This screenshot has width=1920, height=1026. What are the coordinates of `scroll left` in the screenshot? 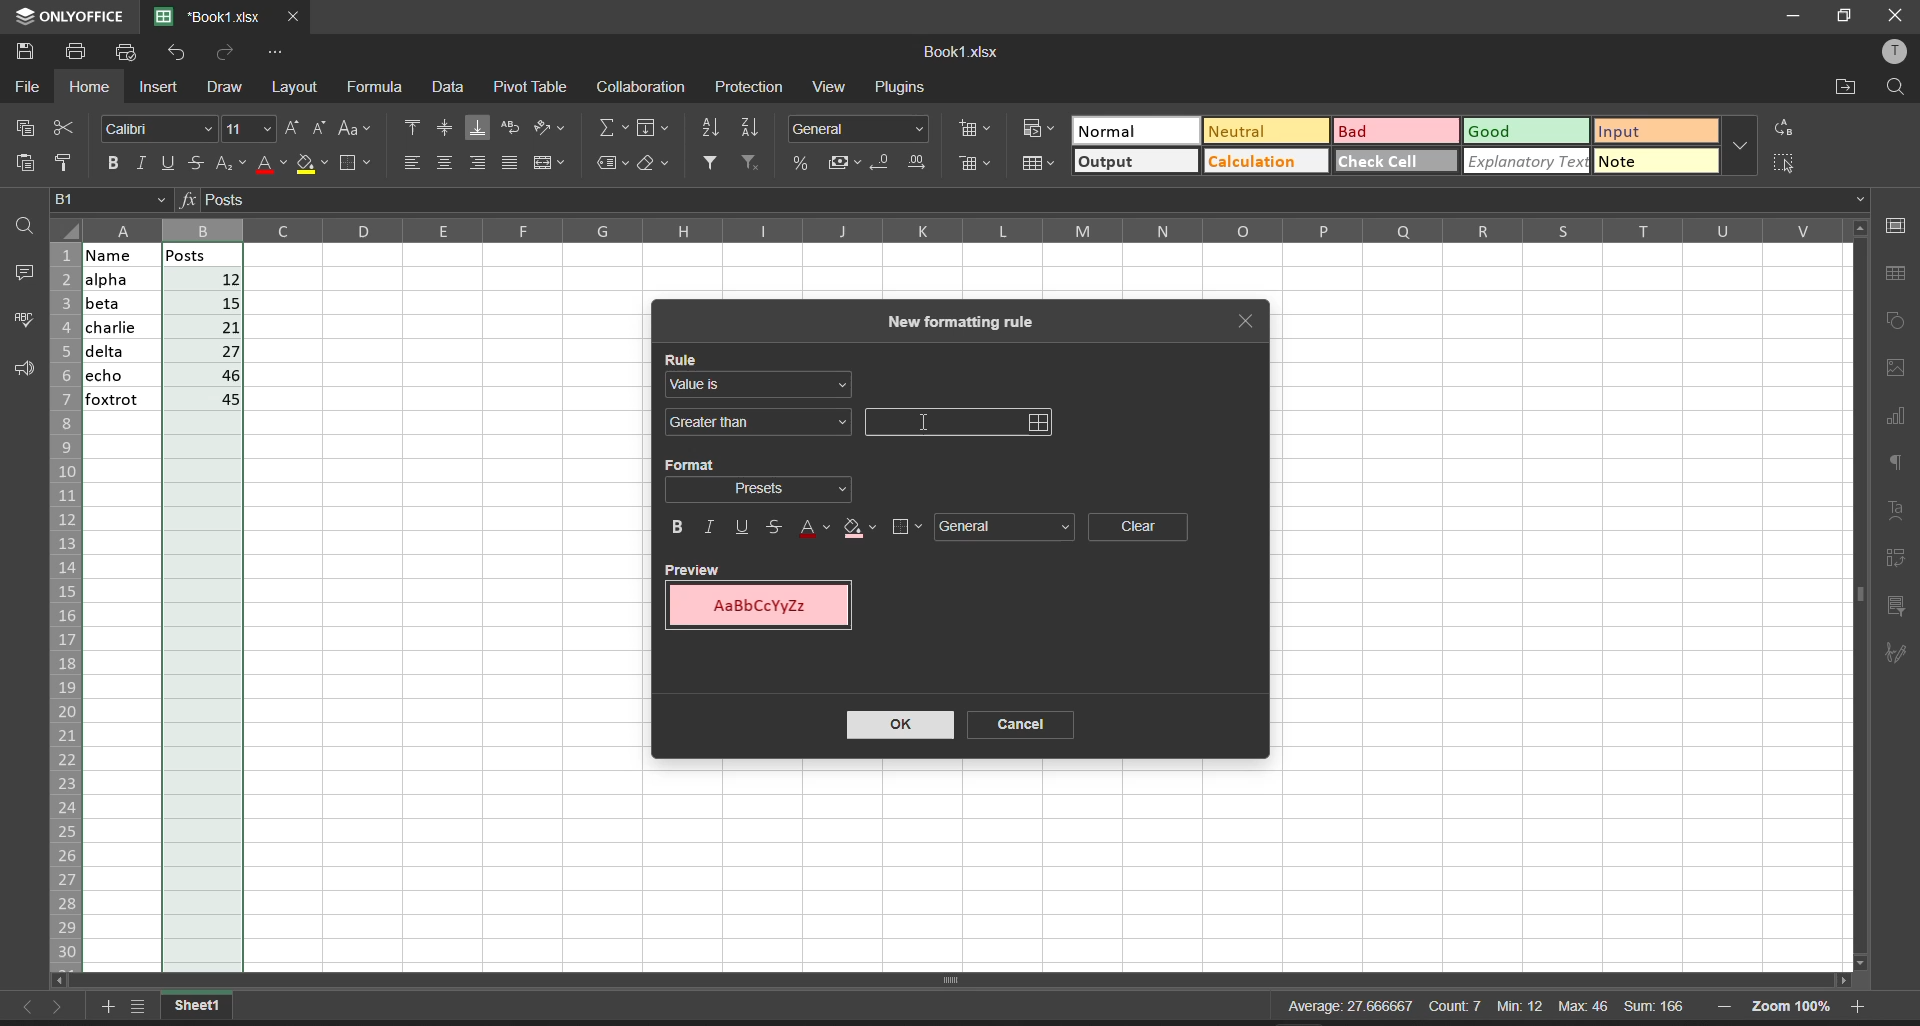 It's located at (62, 978).